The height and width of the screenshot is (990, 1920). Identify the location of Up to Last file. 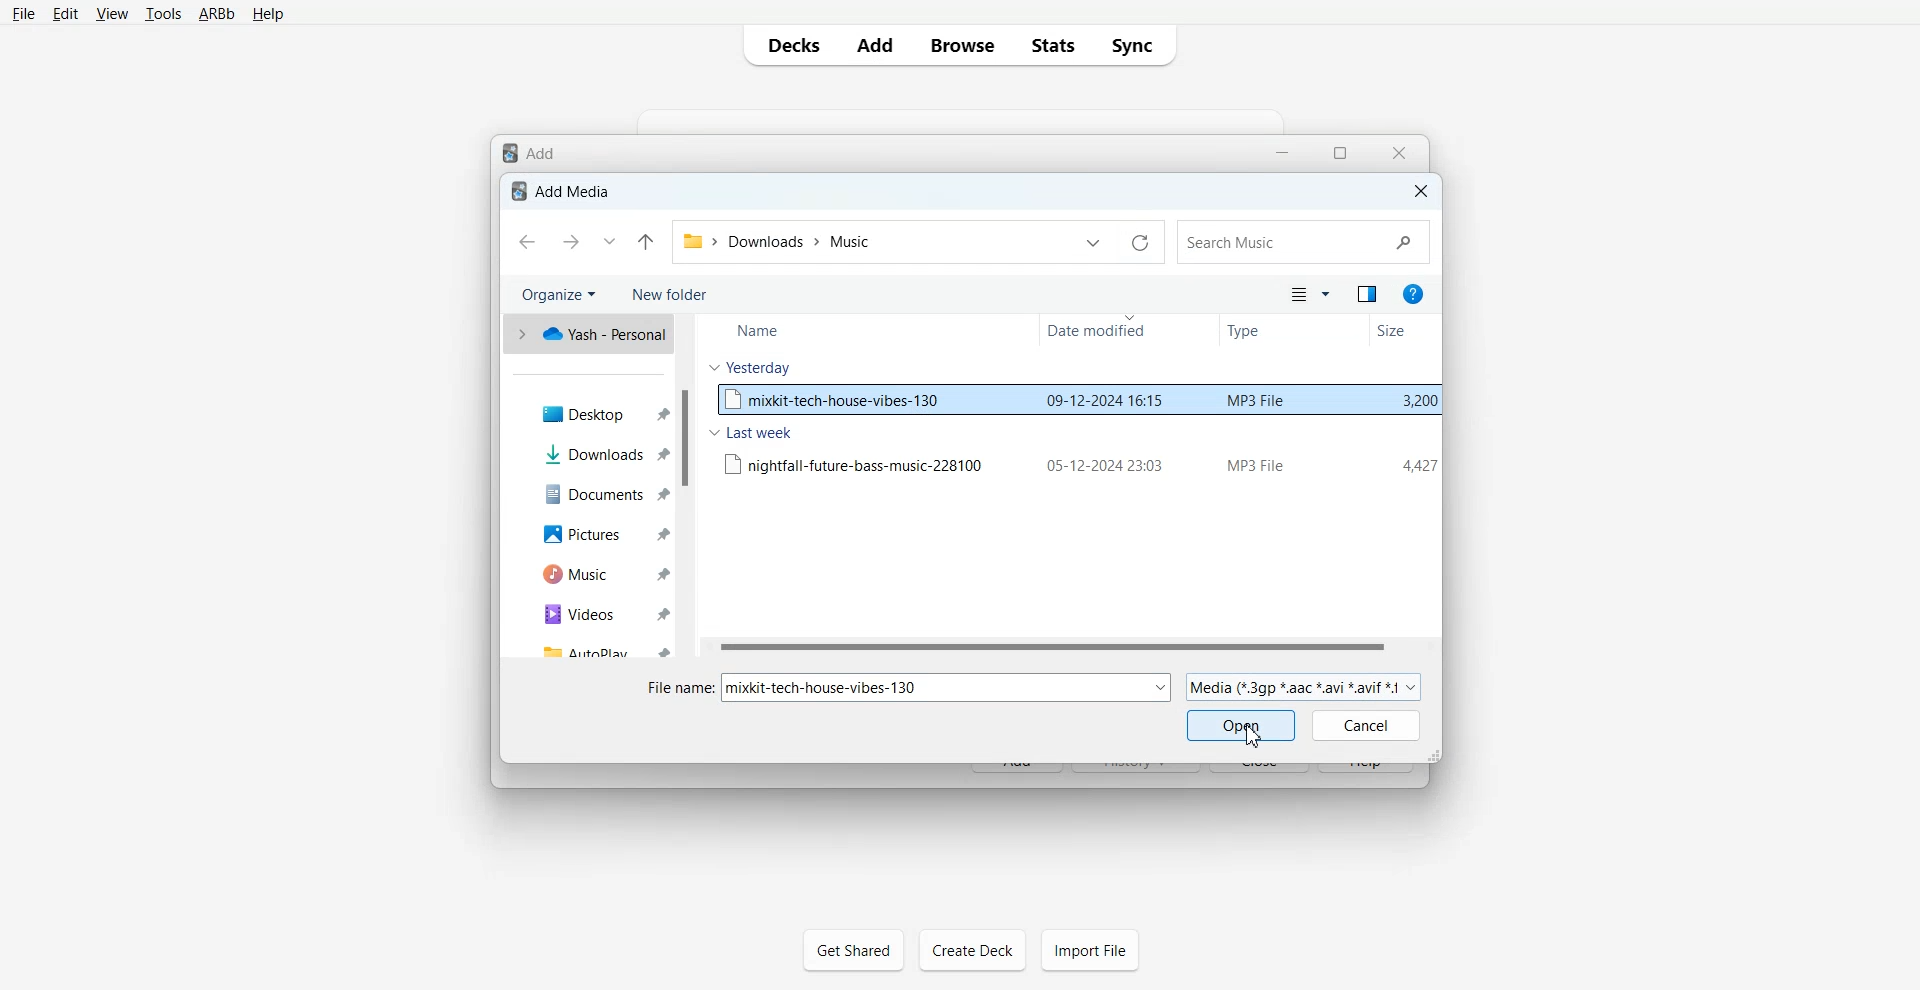
(647, 241).